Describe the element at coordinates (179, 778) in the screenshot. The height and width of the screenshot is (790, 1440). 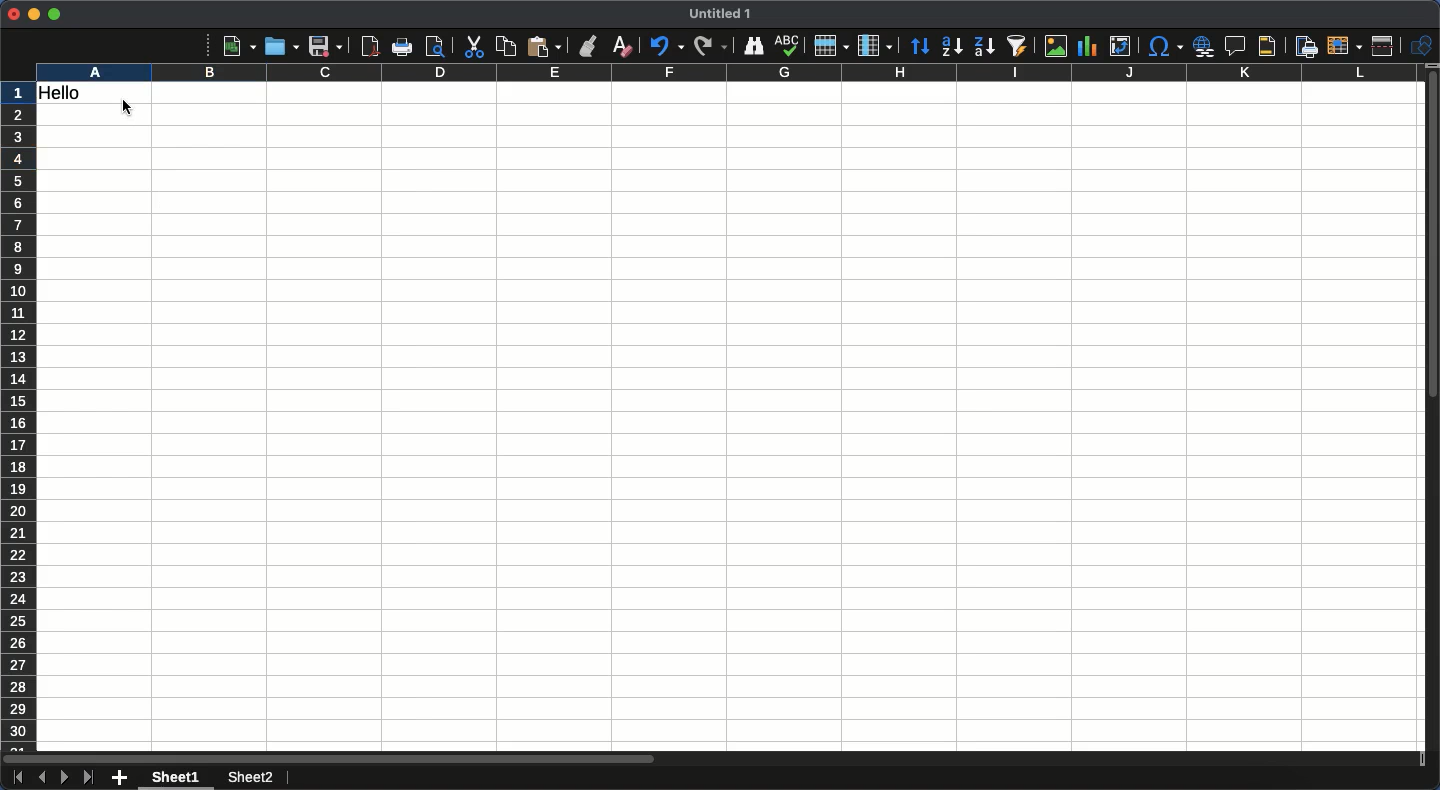
I see `Sheet 1` at that location.